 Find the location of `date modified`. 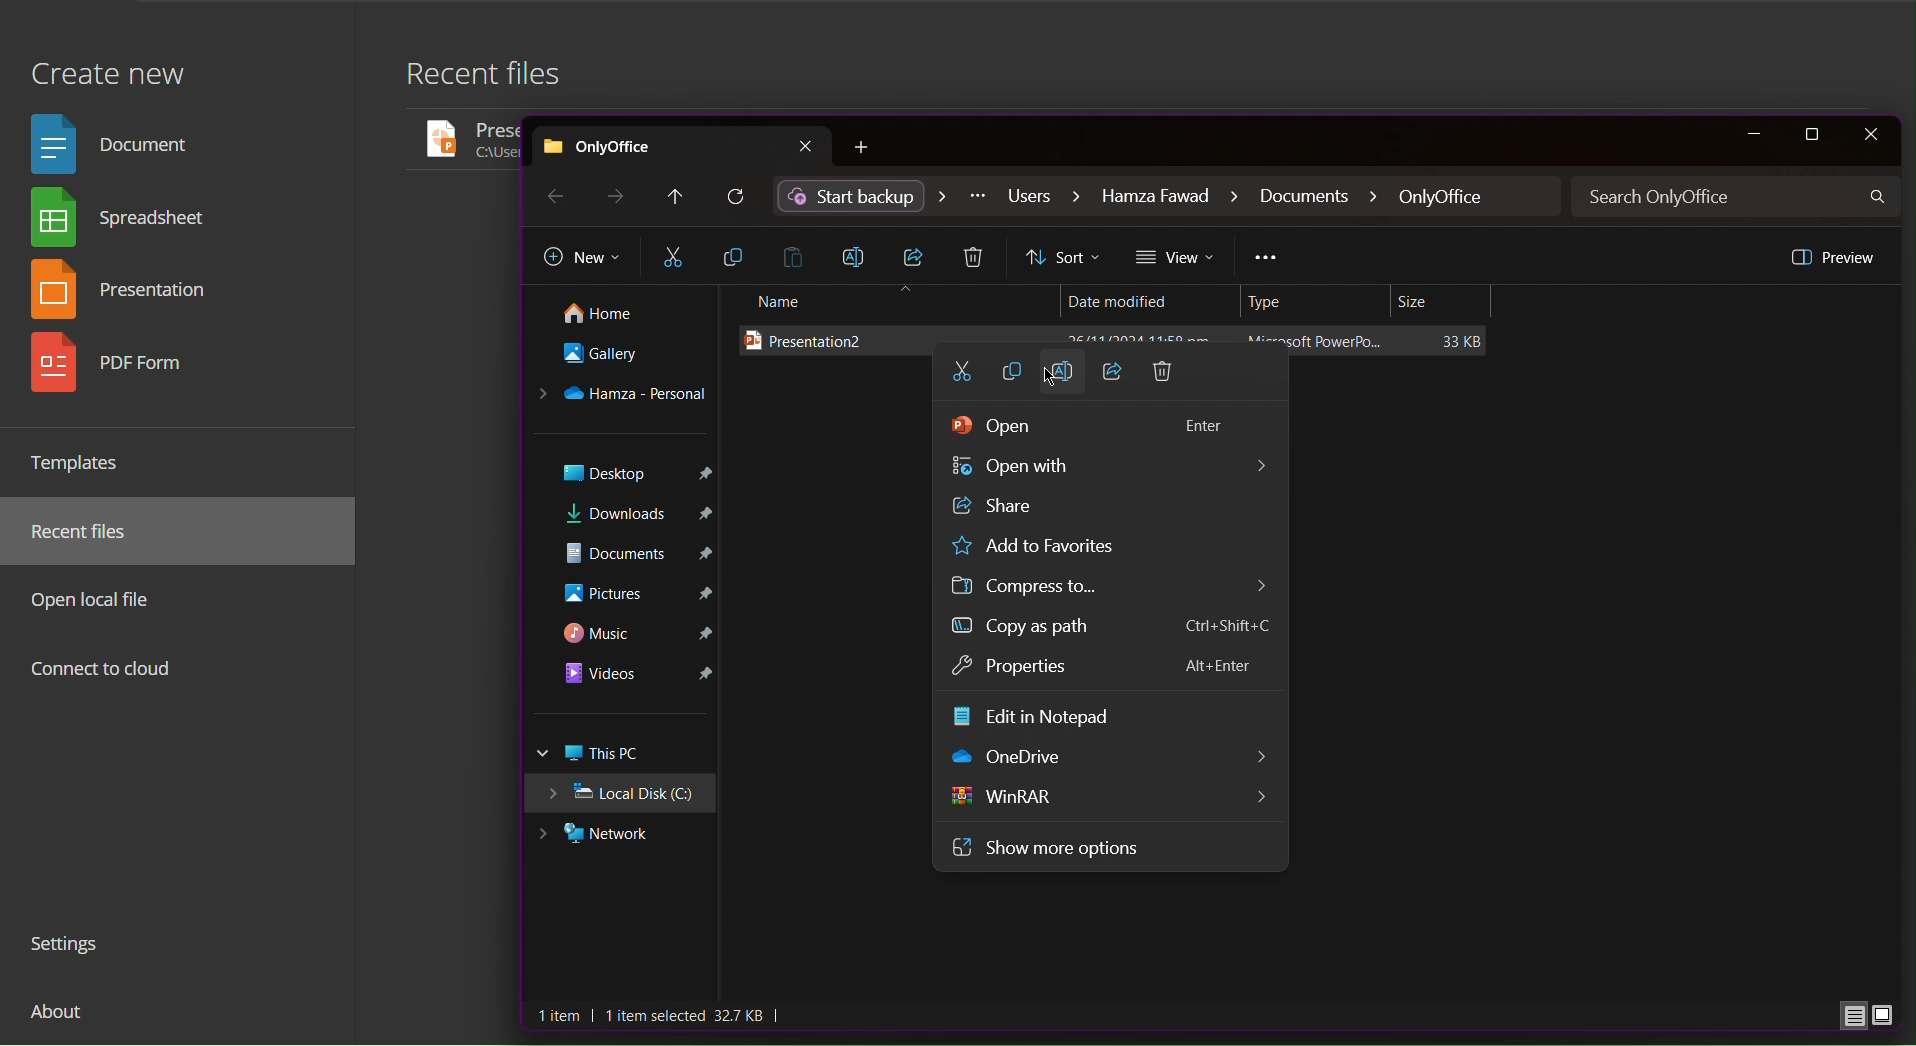

date modified is located at coordinates (1141, 298).